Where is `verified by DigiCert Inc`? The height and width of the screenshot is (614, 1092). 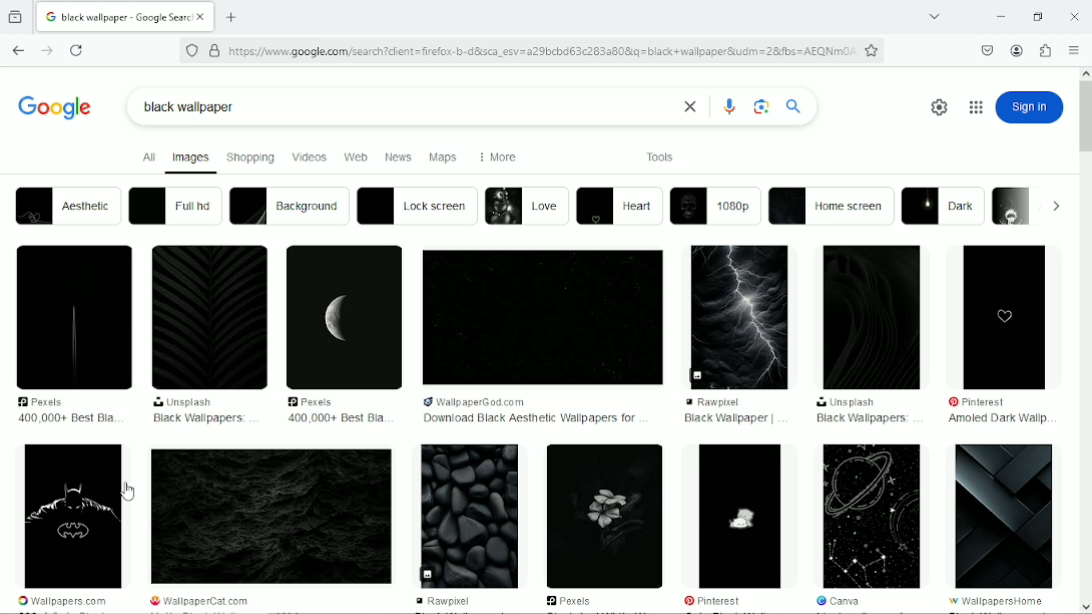 verified by DigiCert Inc is located at coordinates (214, 50).